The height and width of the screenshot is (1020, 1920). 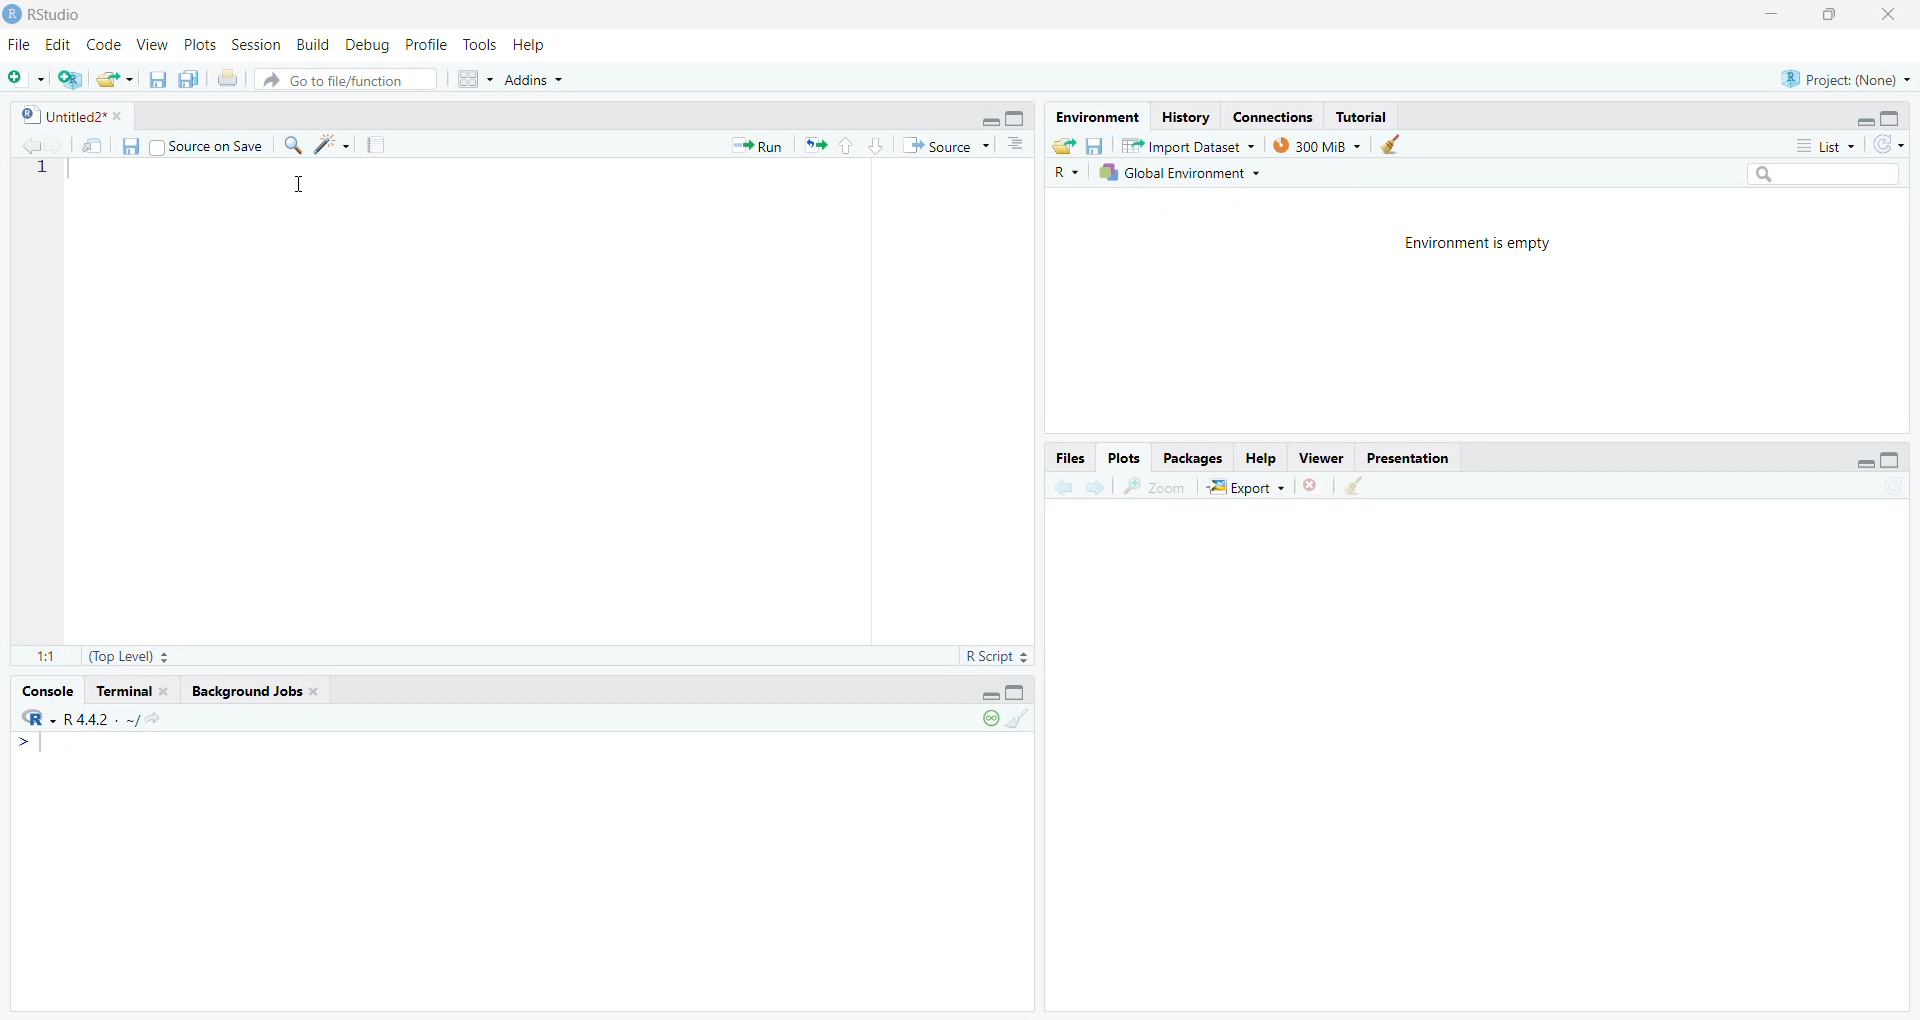 I want to click on save all open documents, so click(x=189, y=79).